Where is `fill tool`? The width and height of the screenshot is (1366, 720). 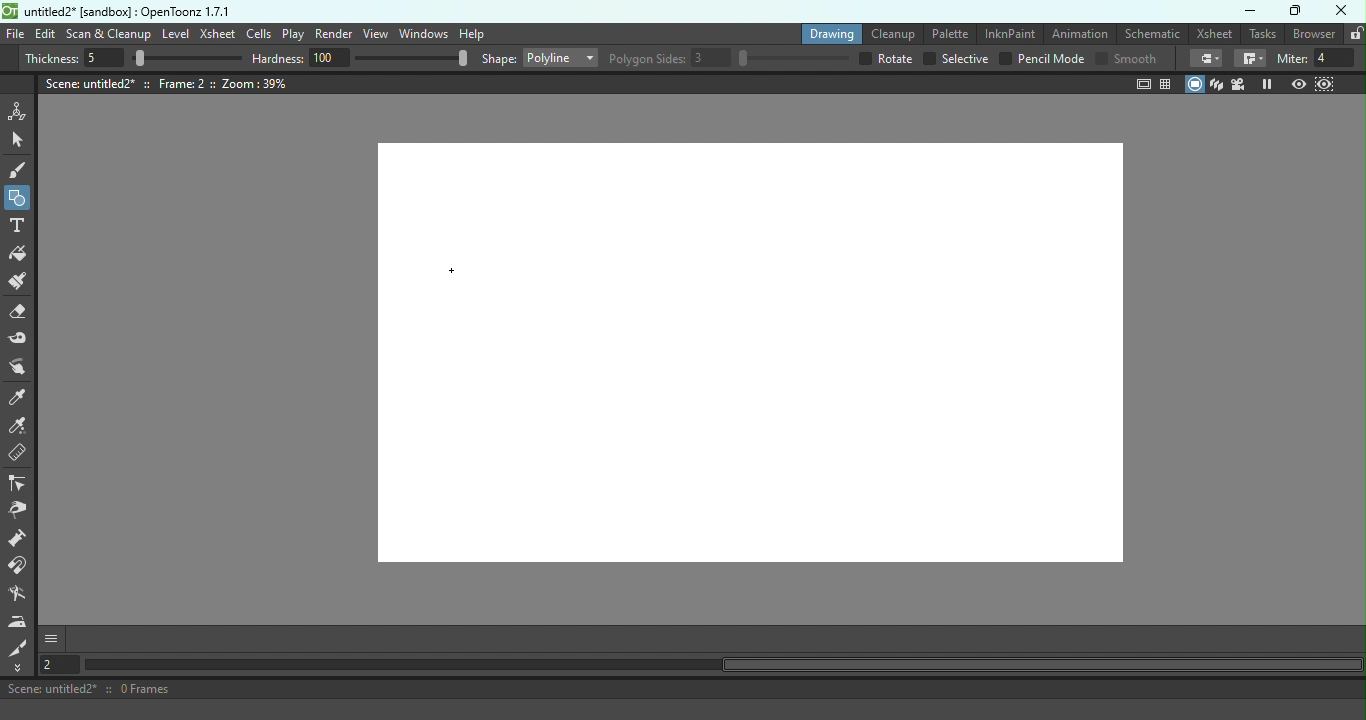 fill tool is located at coordinates (1250, 58).